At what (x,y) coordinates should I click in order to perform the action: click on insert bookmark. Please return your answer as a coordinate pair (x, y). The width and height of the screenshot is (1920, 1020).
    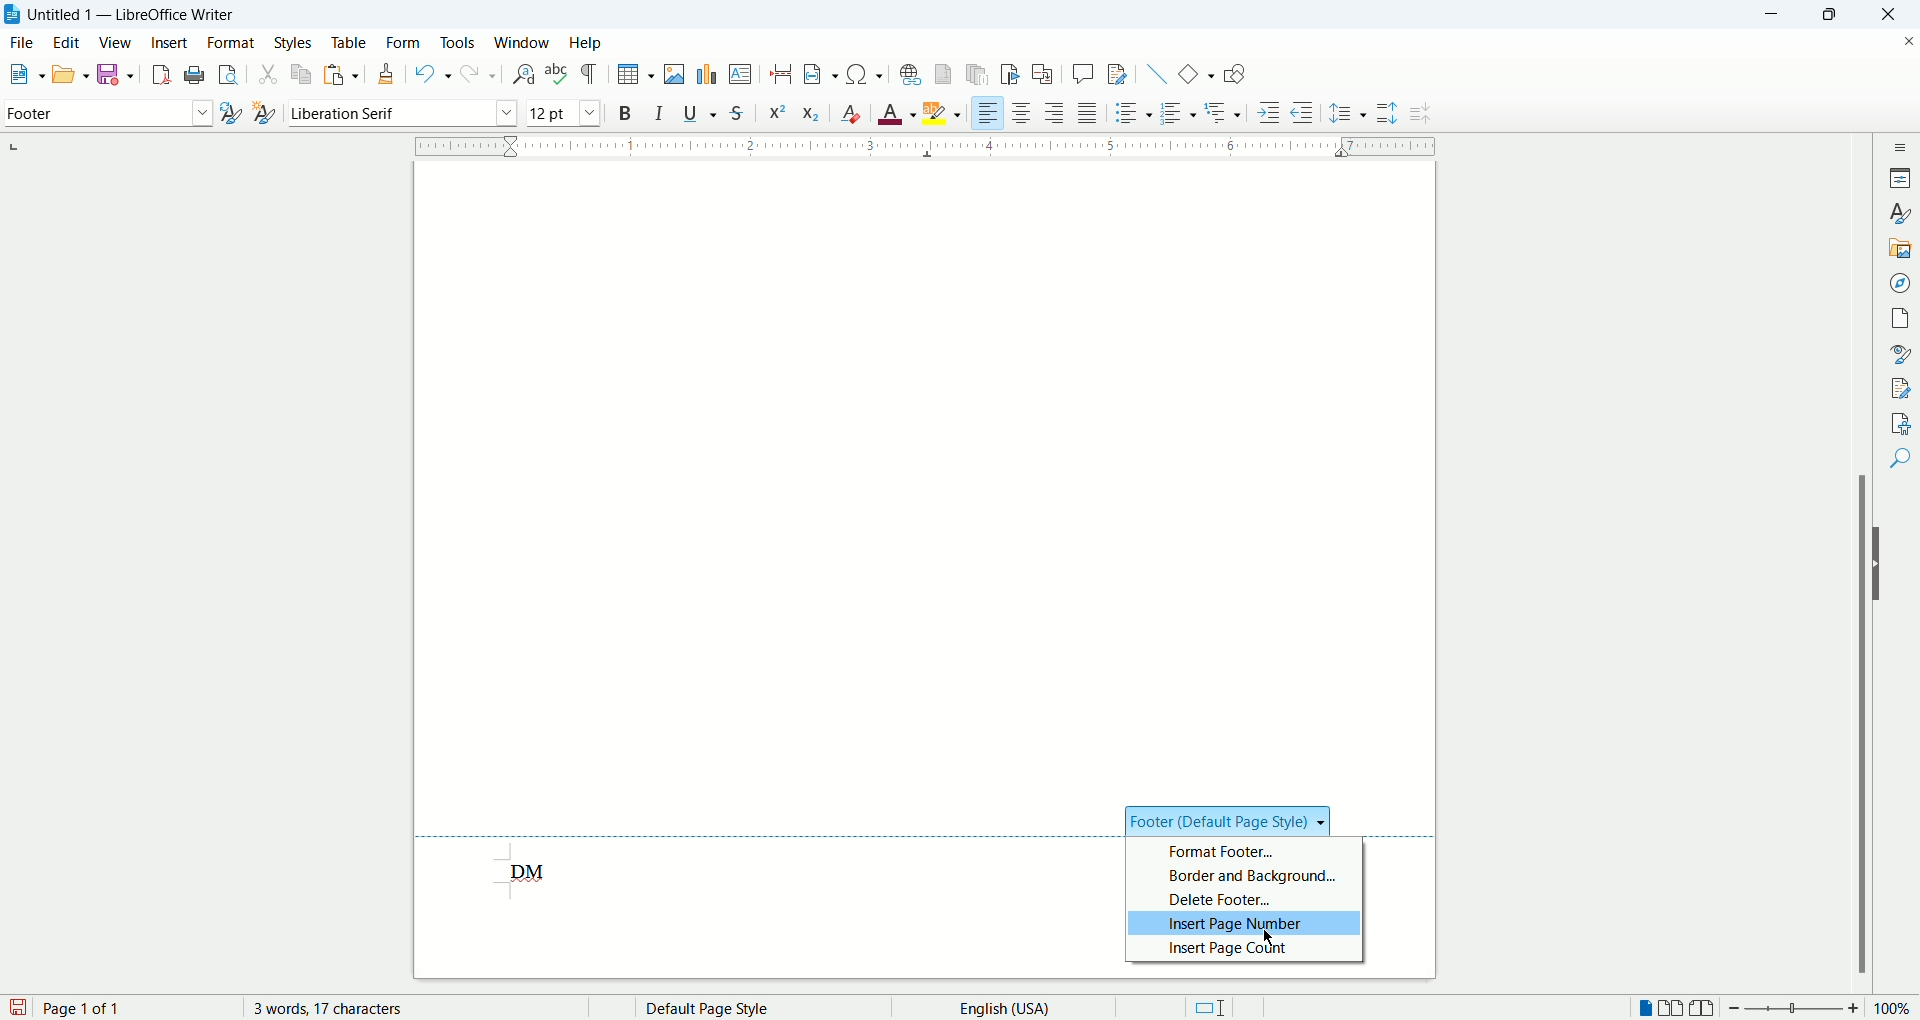
    Looking at the image, I should click on (1014, 74).